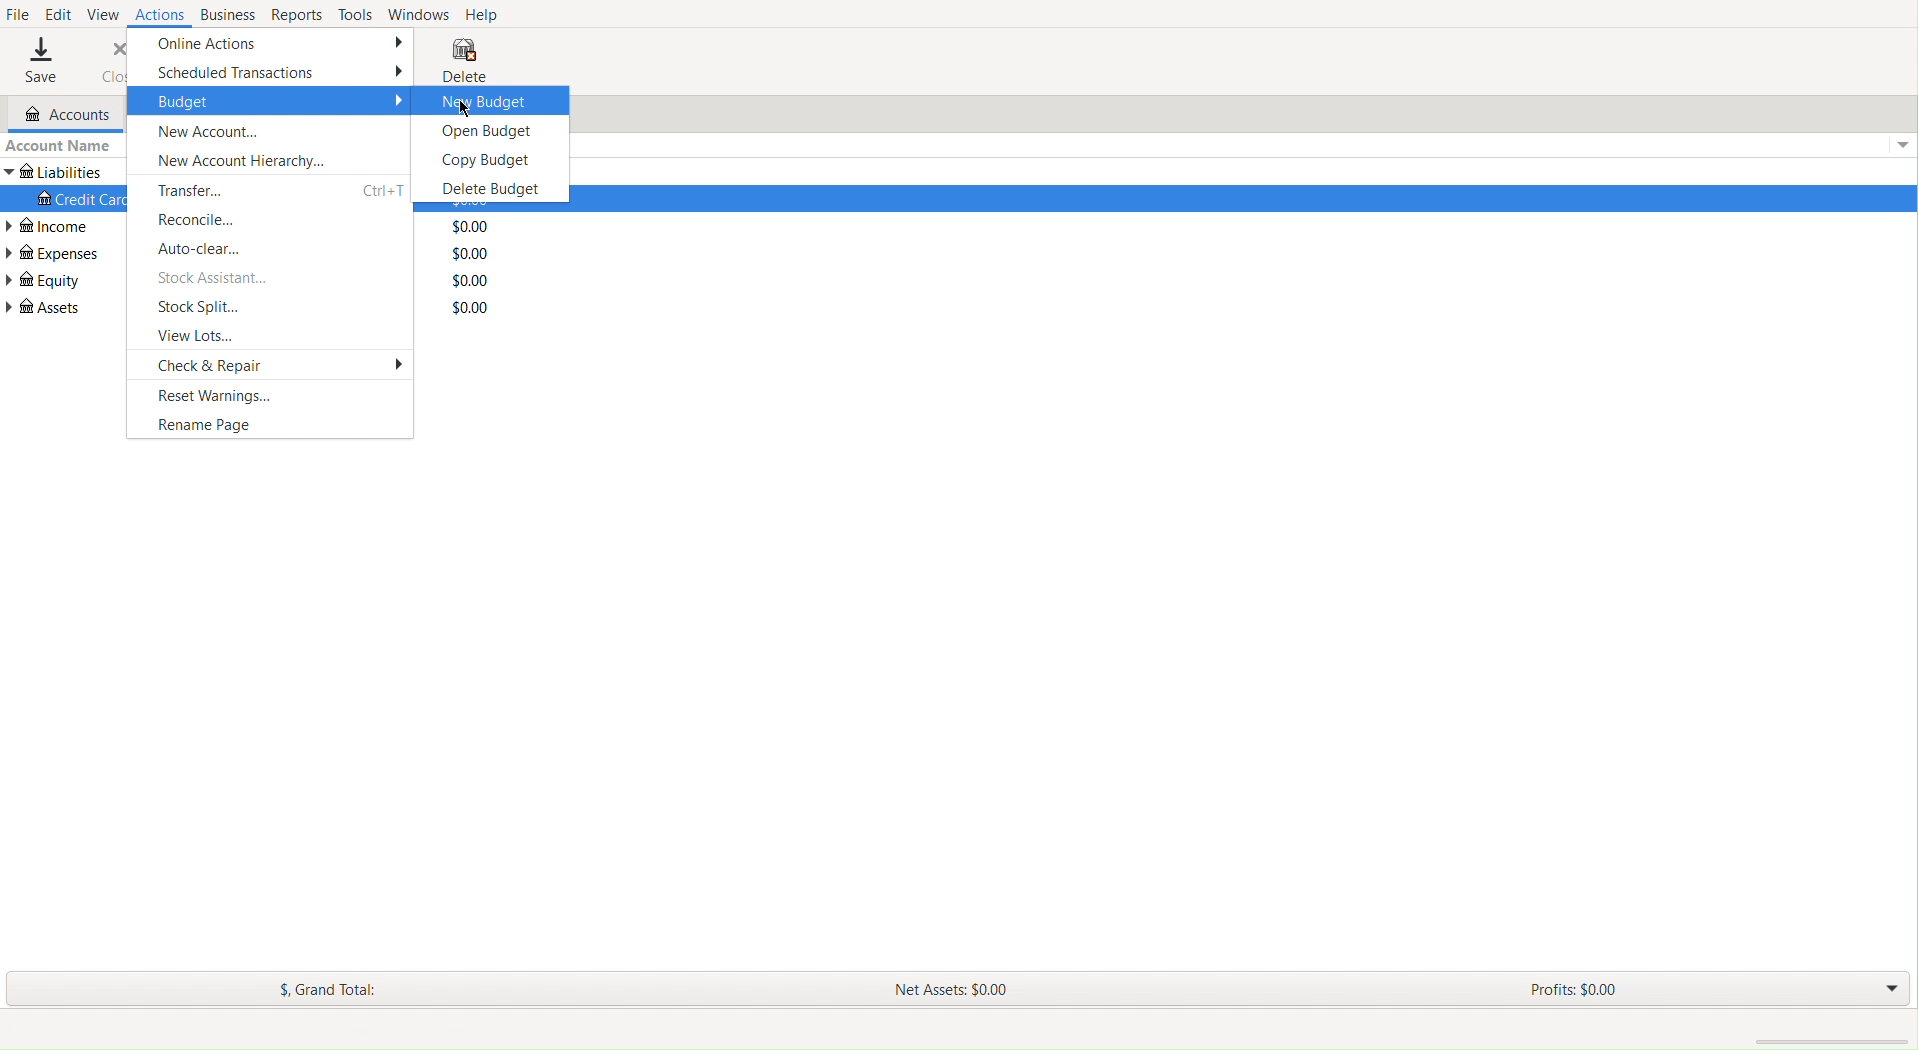 Image resolution: width=1918 pixels, height=1050 pixels. Describe the element at coordinates (203, 187) in the screenshot. I see `Transfer` at that location.